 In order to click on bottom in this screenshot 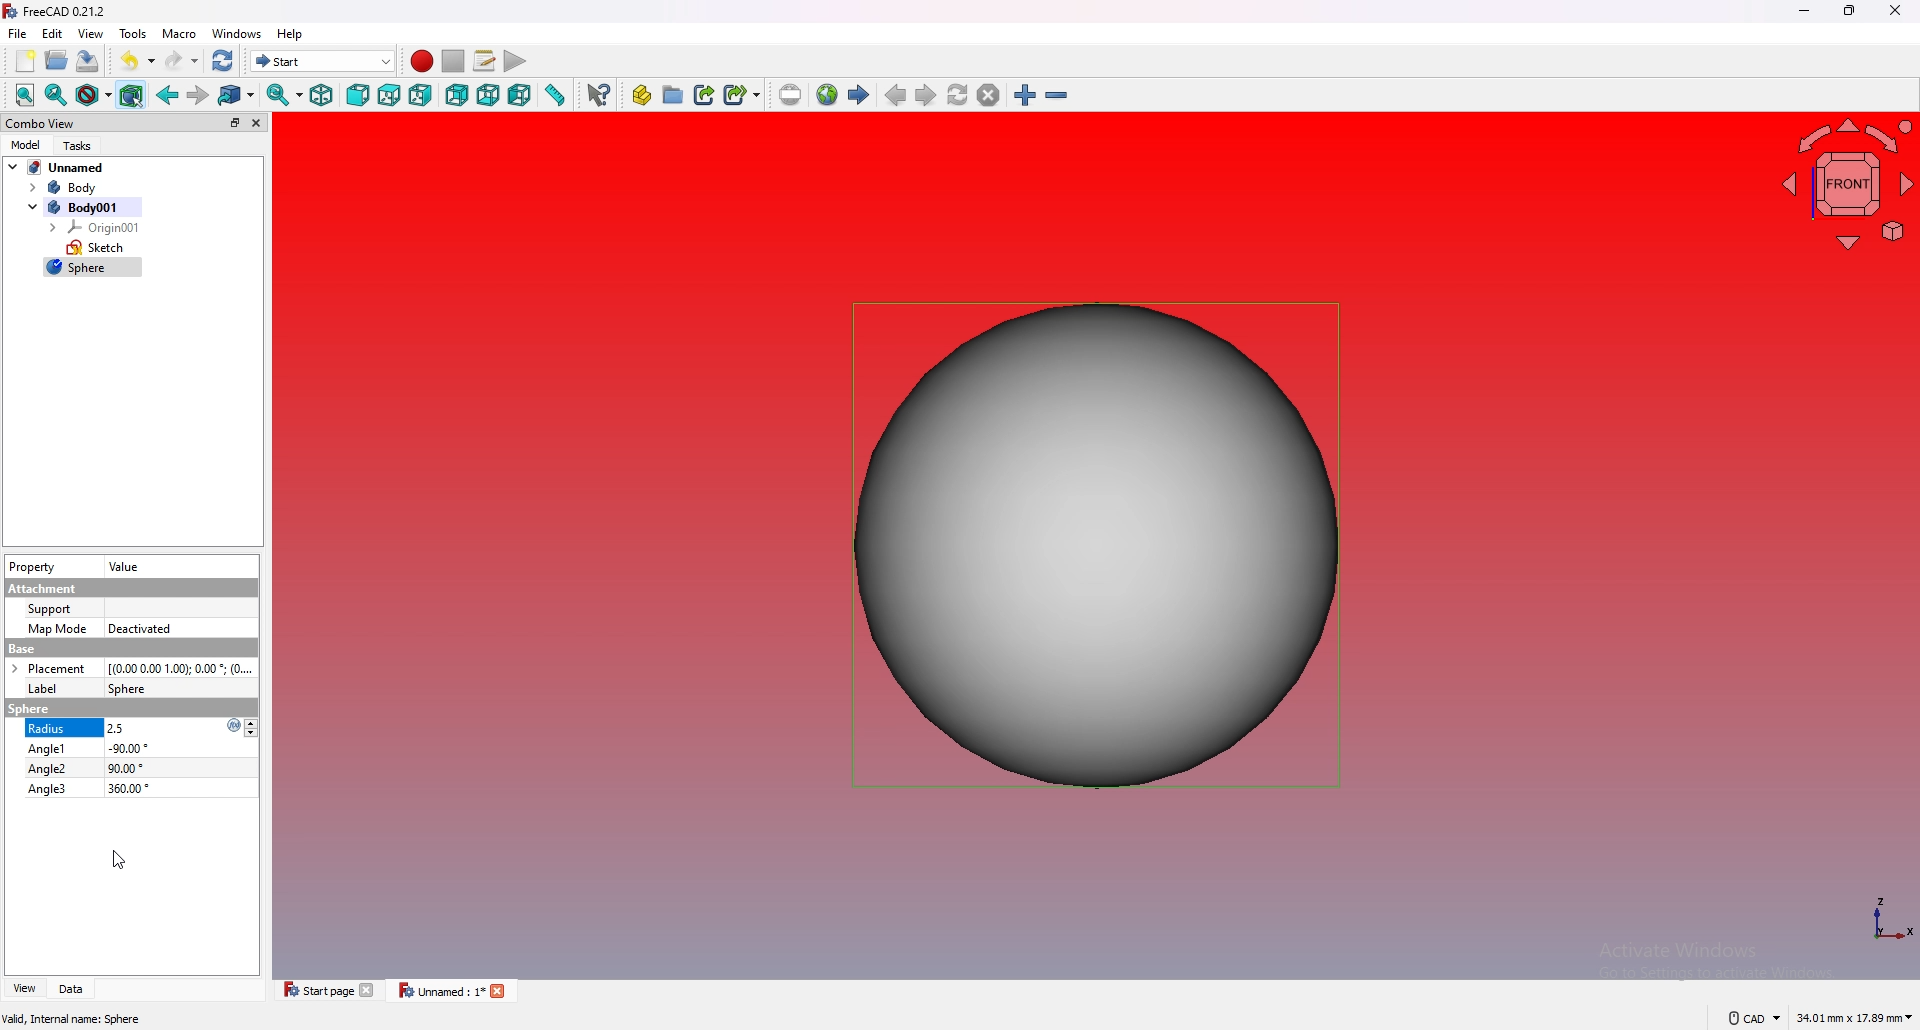, I will do `click(489, 96)`.